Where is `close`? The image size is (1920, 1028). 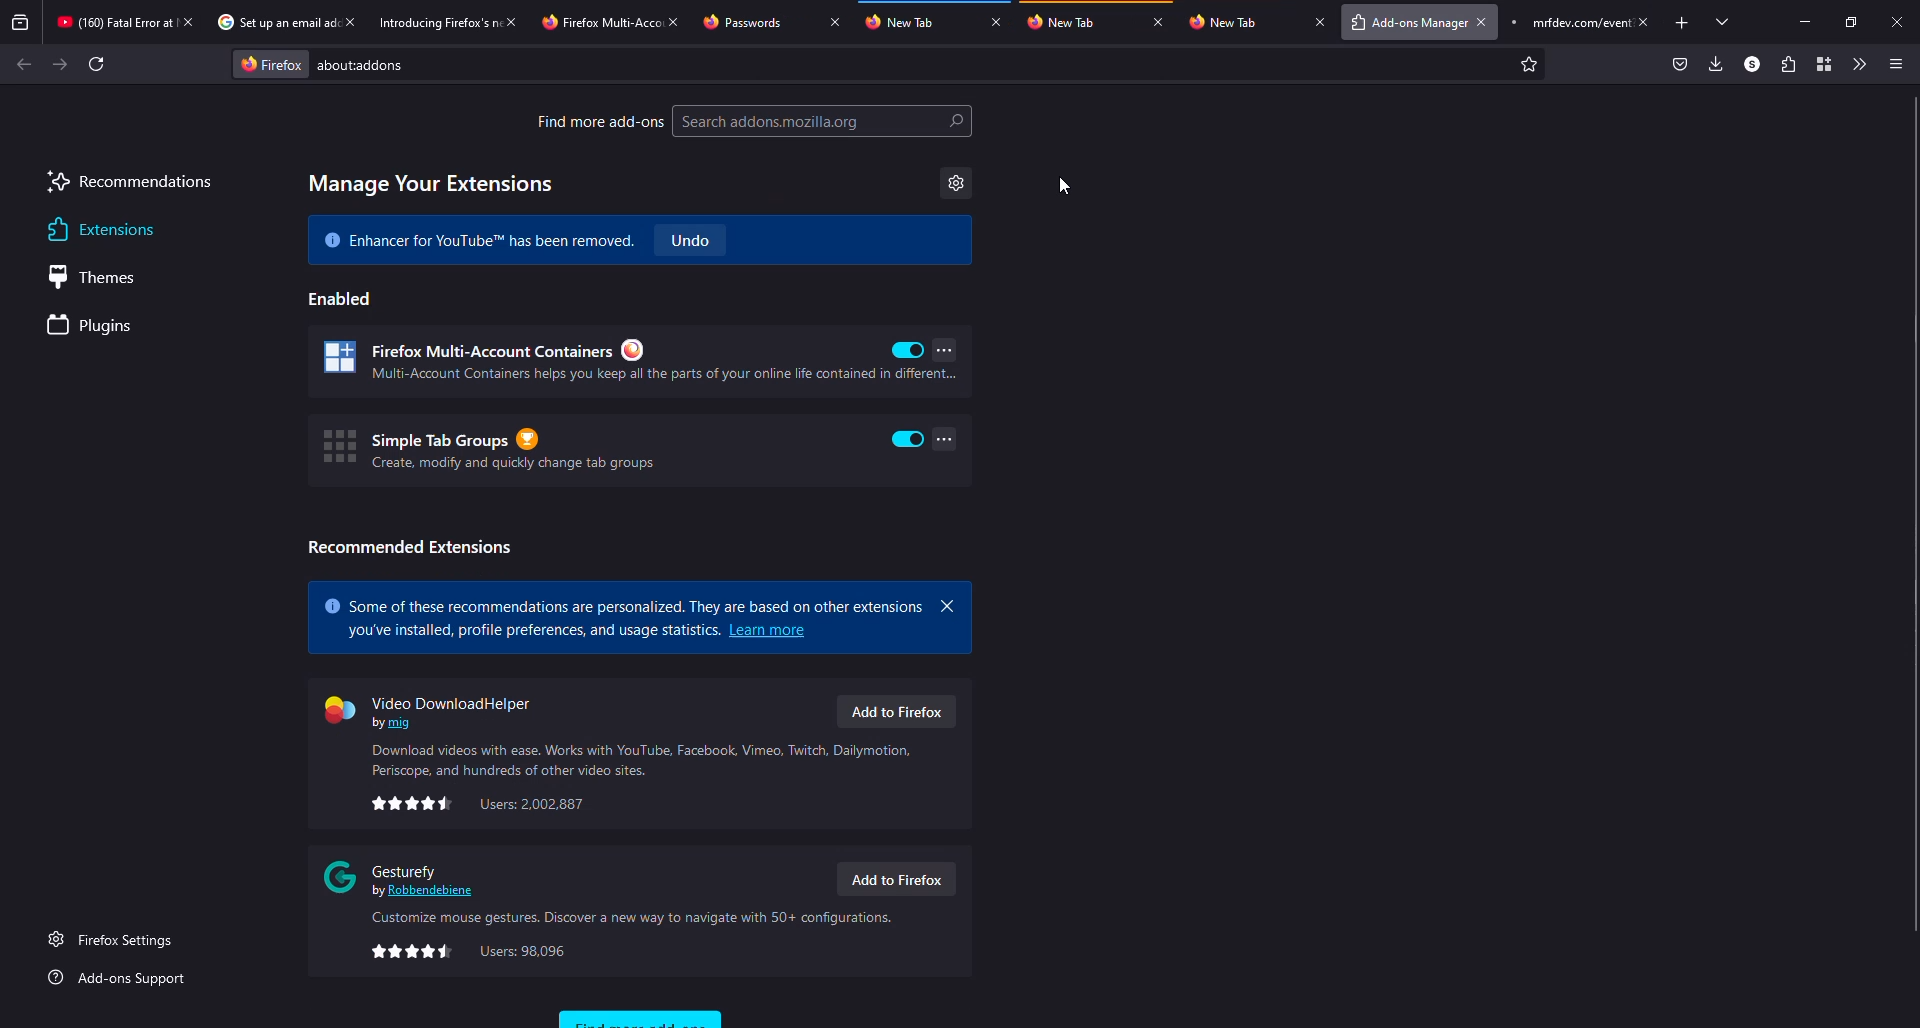
close is located at coordinates (1159, 22).